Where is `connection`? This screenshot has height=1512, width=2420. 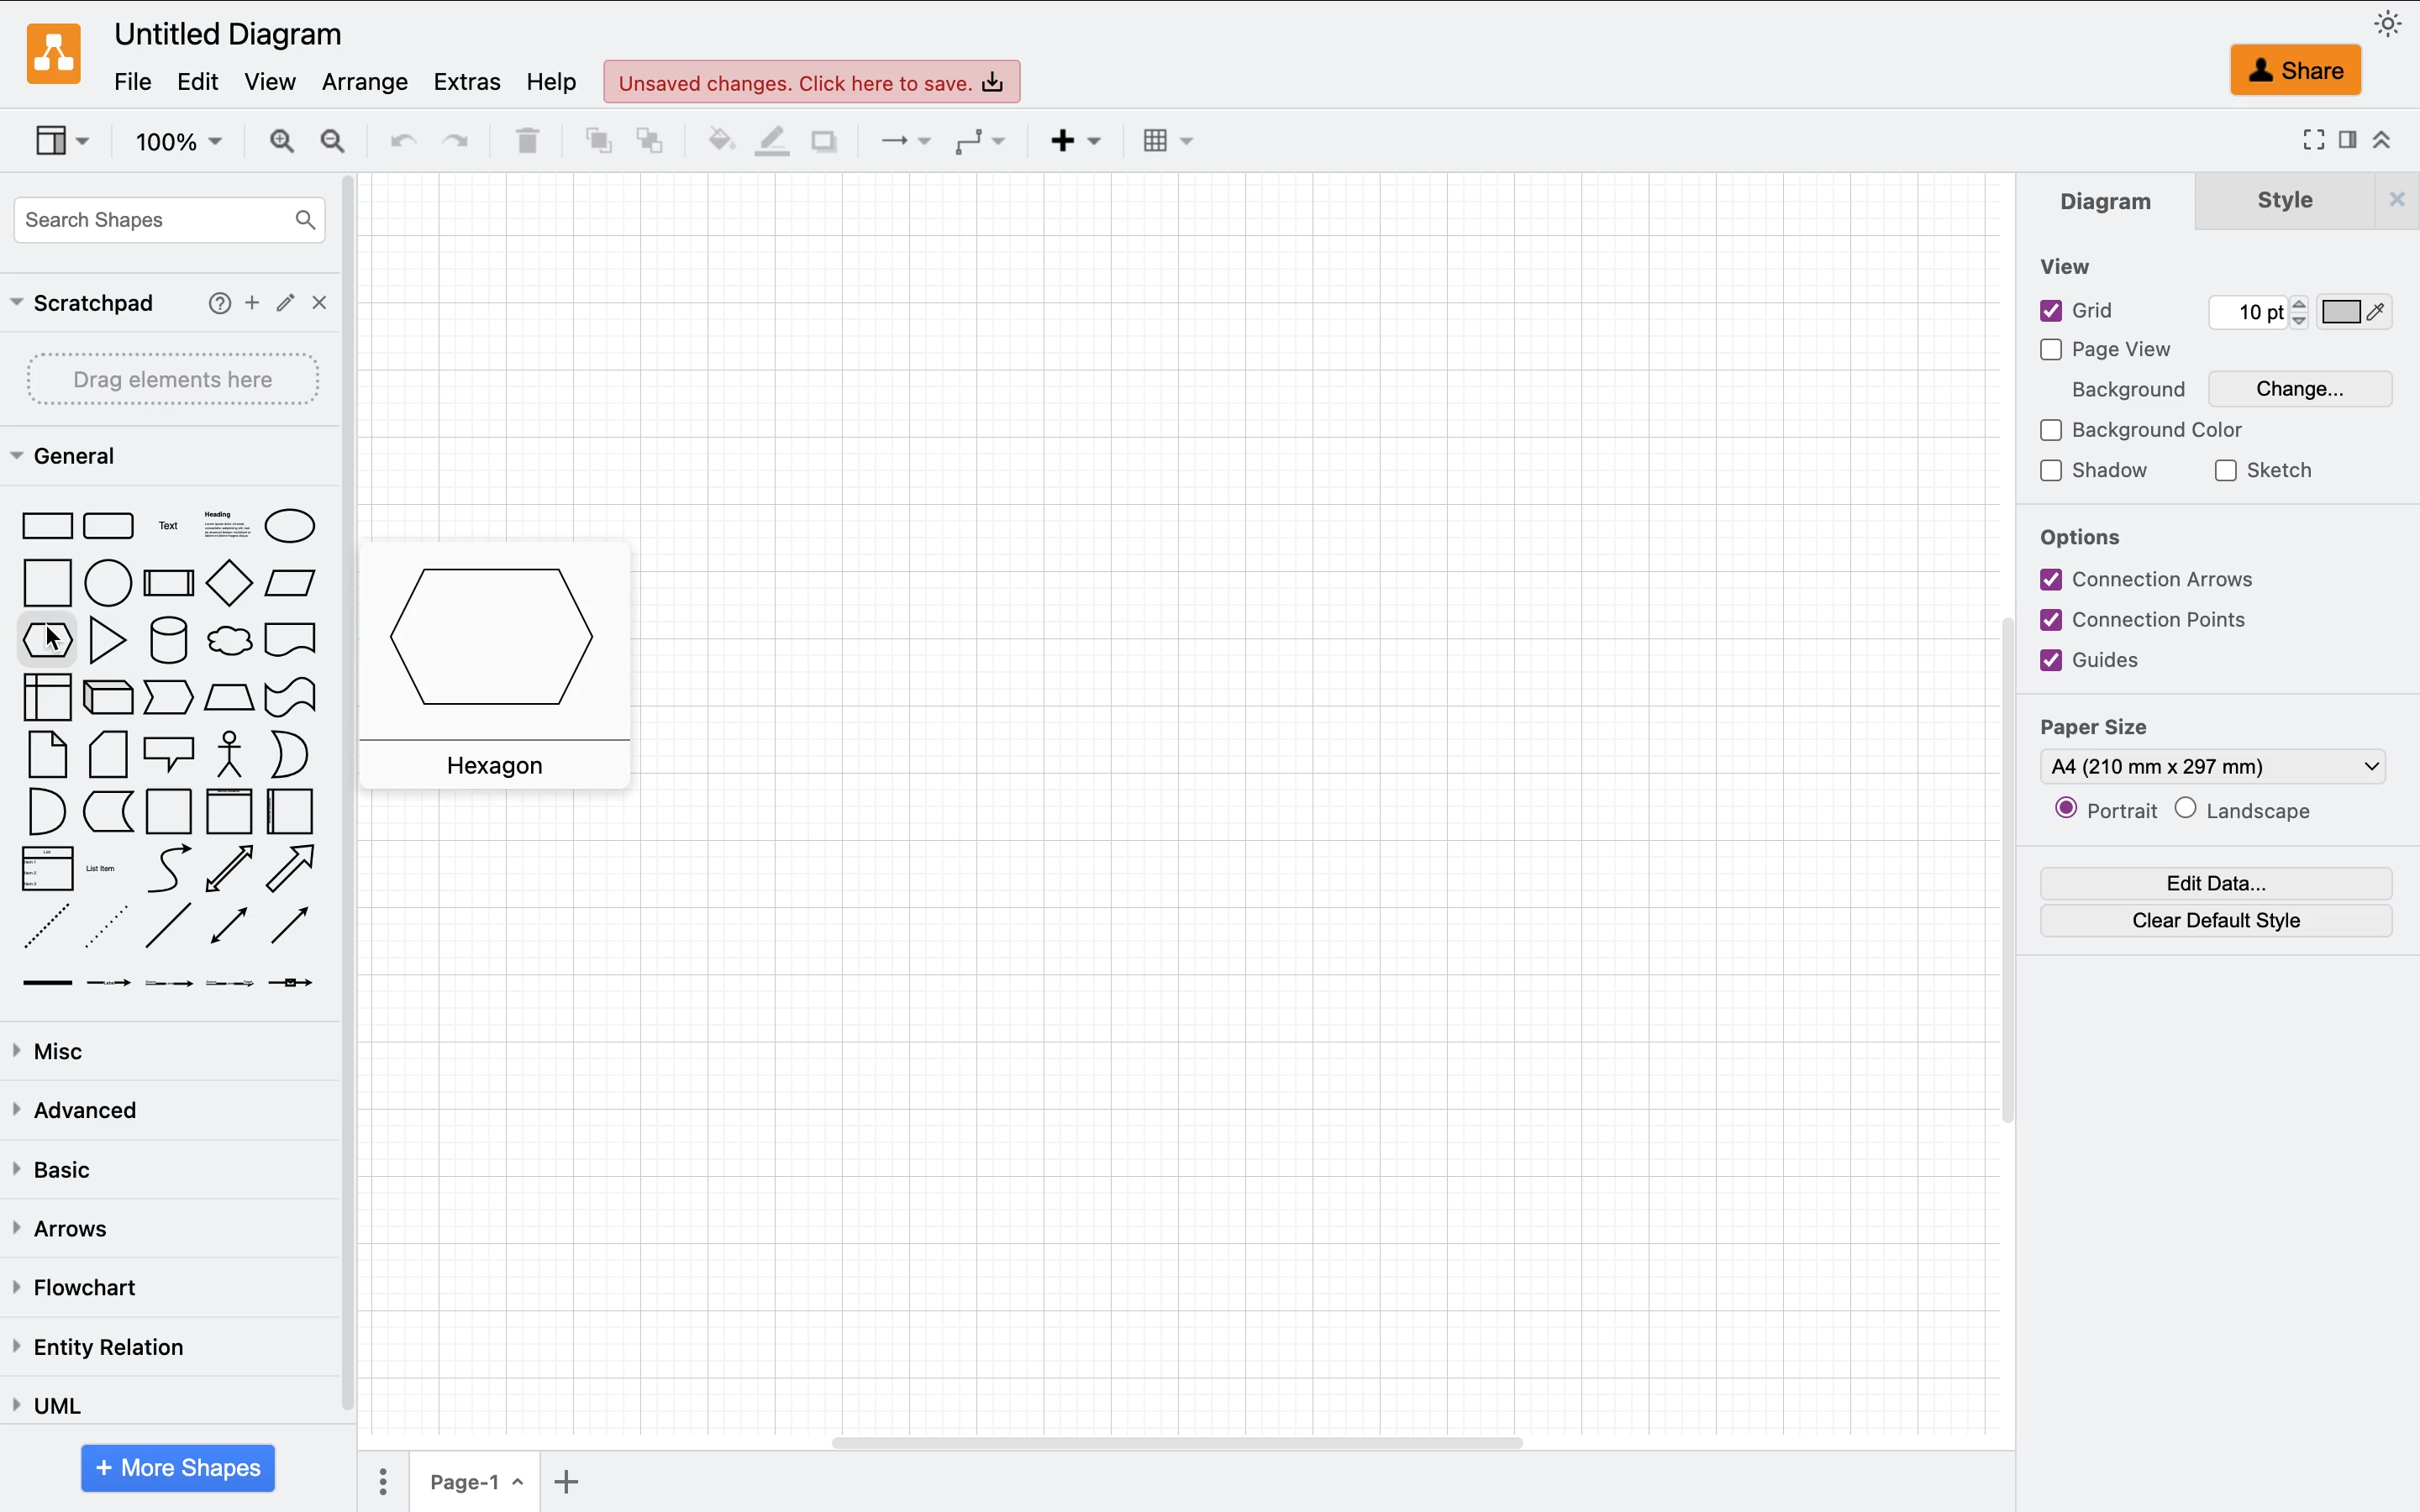 connection is located at coordinates (893, 141).